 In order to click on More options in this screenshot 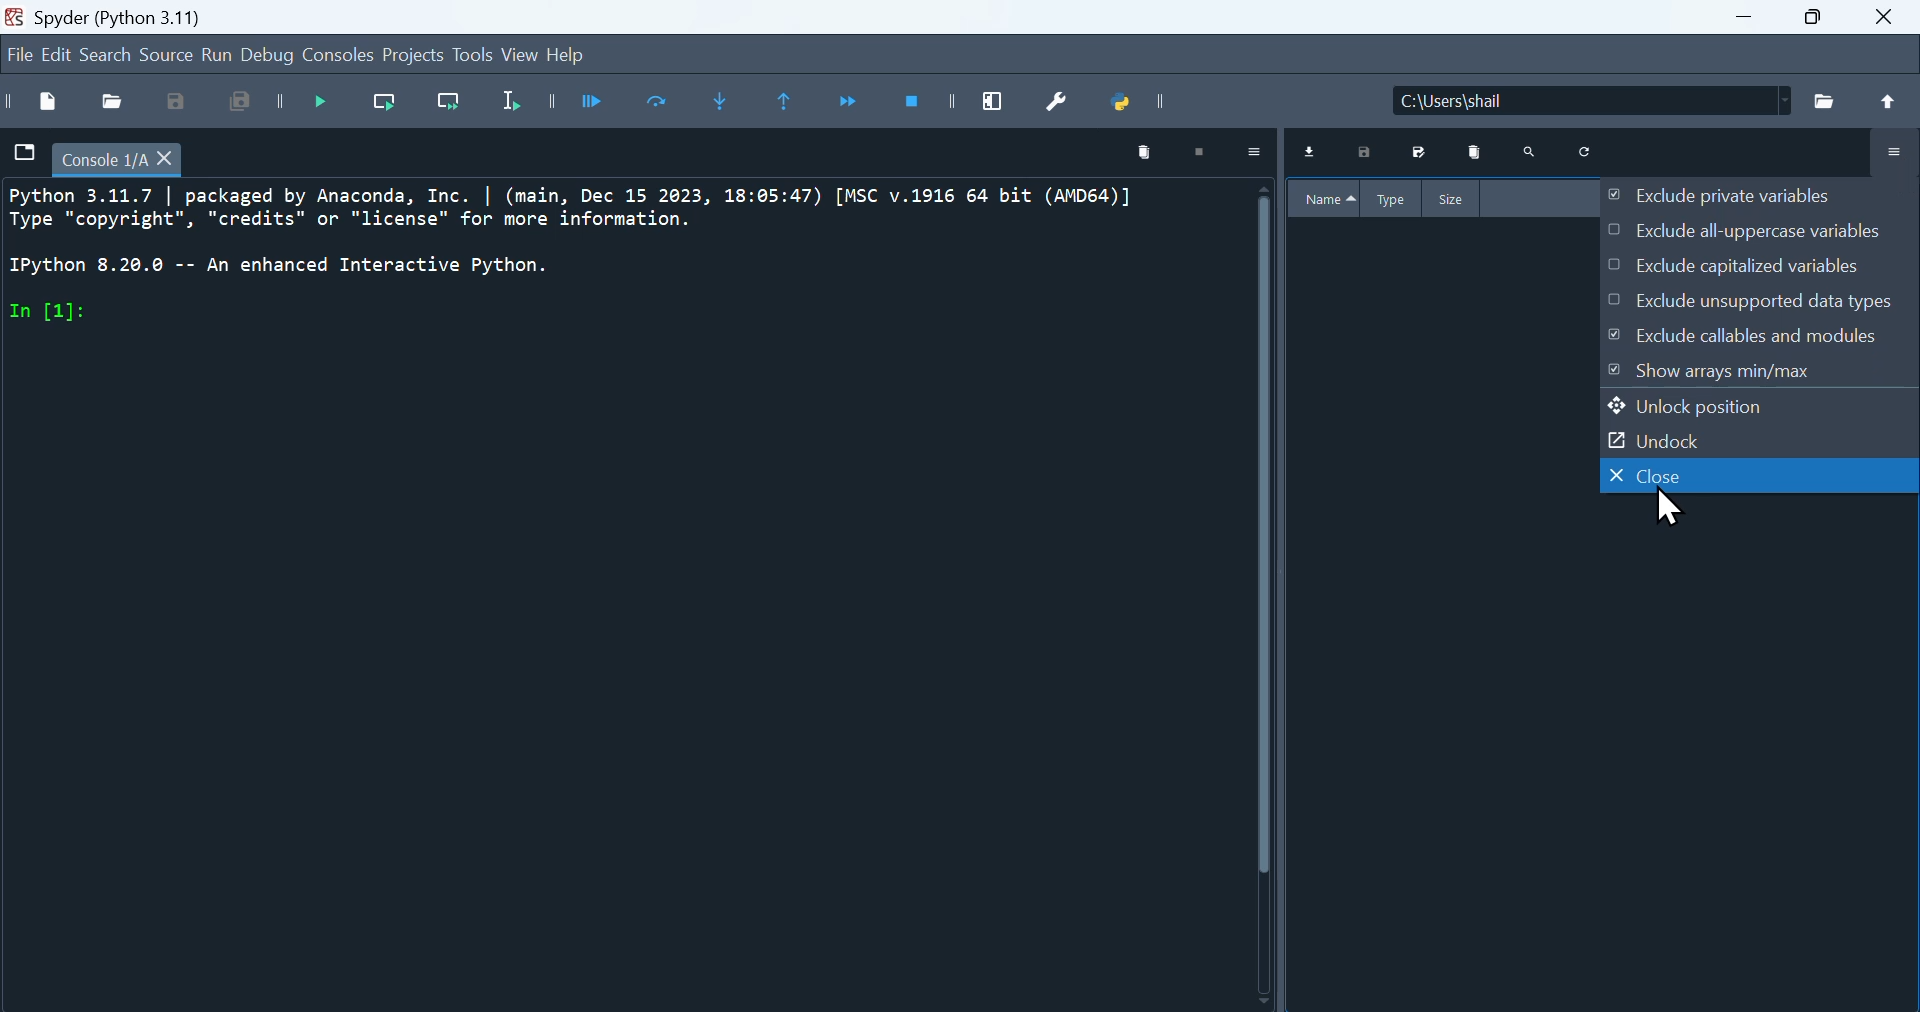, I will do `click(1889, 148)`.